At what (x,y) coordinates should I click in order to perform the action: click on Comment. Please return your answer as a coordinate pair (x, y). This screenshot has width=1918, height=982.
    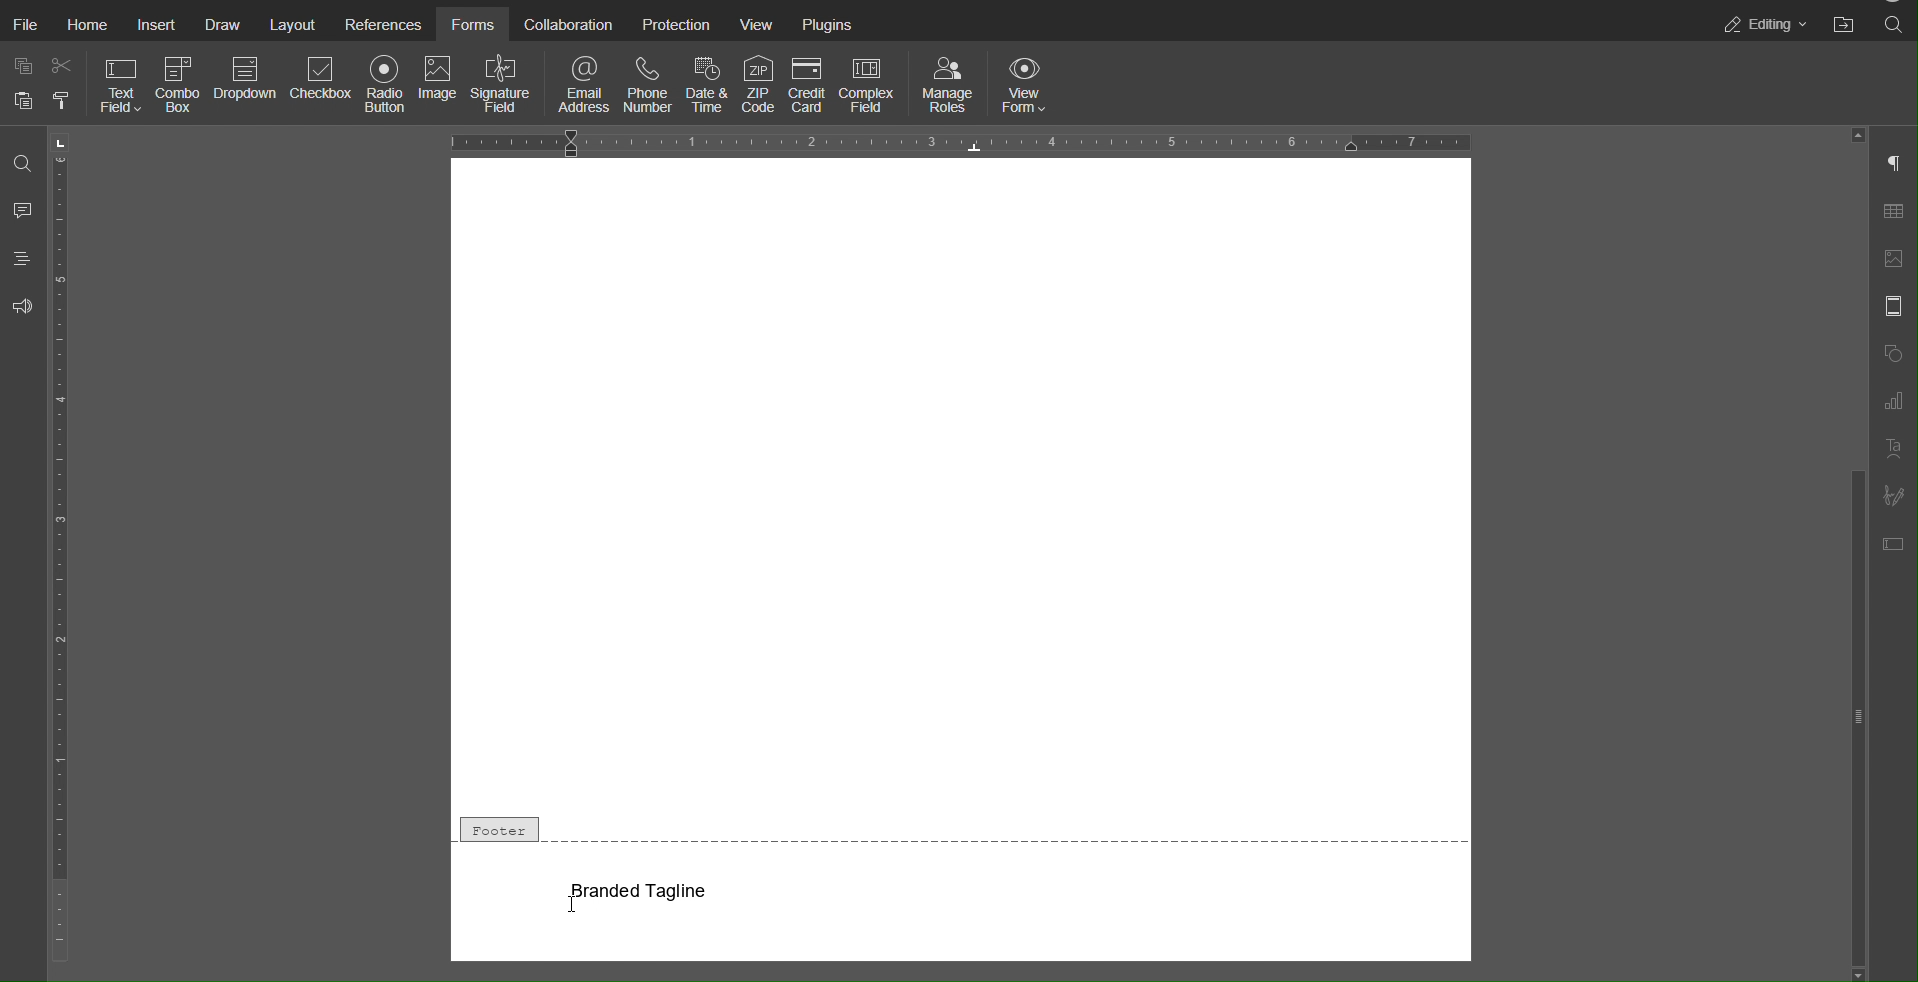
    Looking at the image, I should click on (22, 211).